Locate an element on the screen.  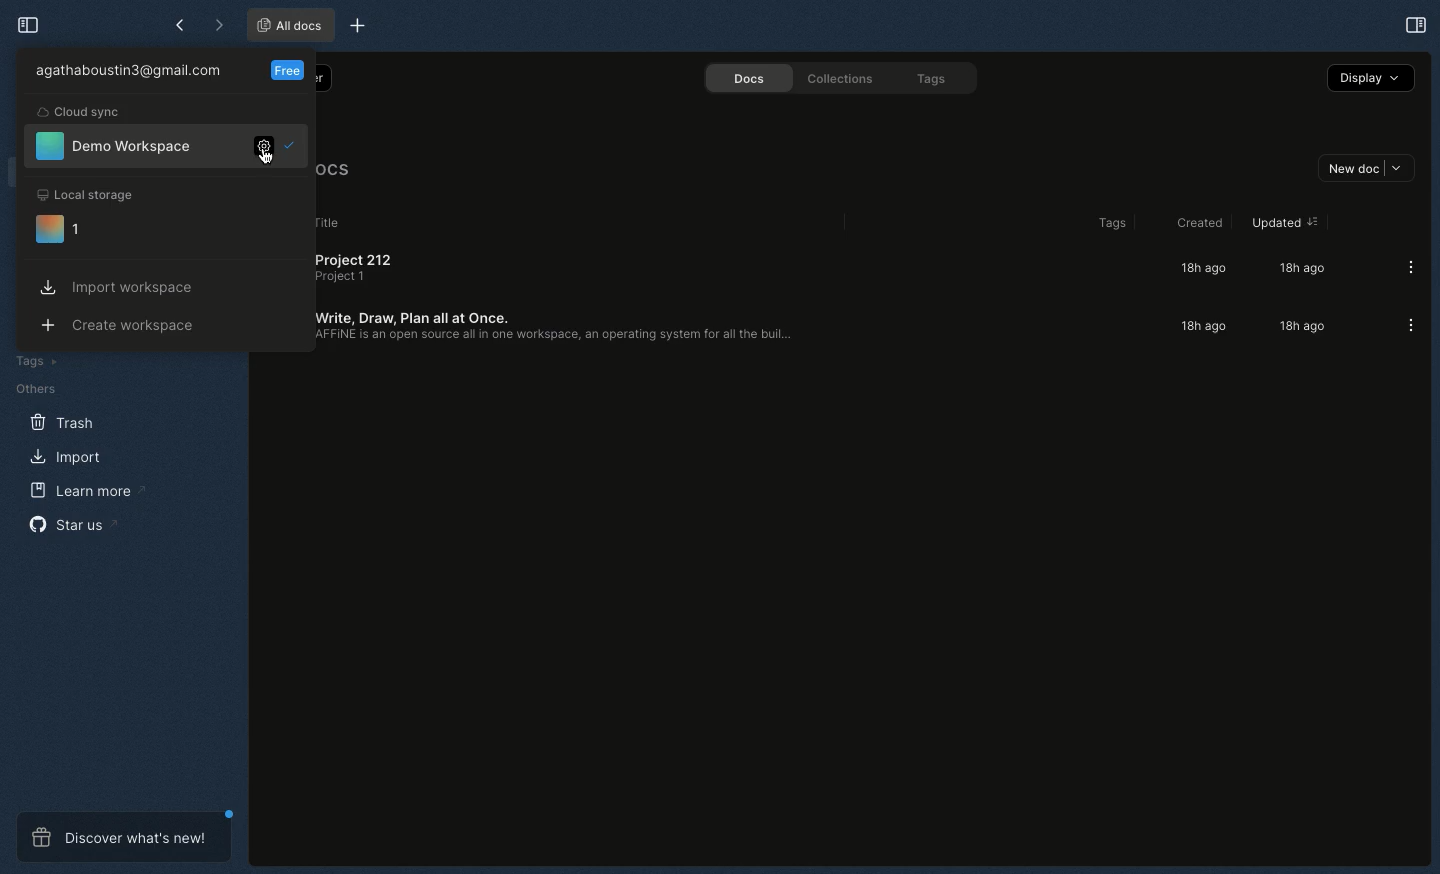
Cloud sync is located at coordinates (81, 112).